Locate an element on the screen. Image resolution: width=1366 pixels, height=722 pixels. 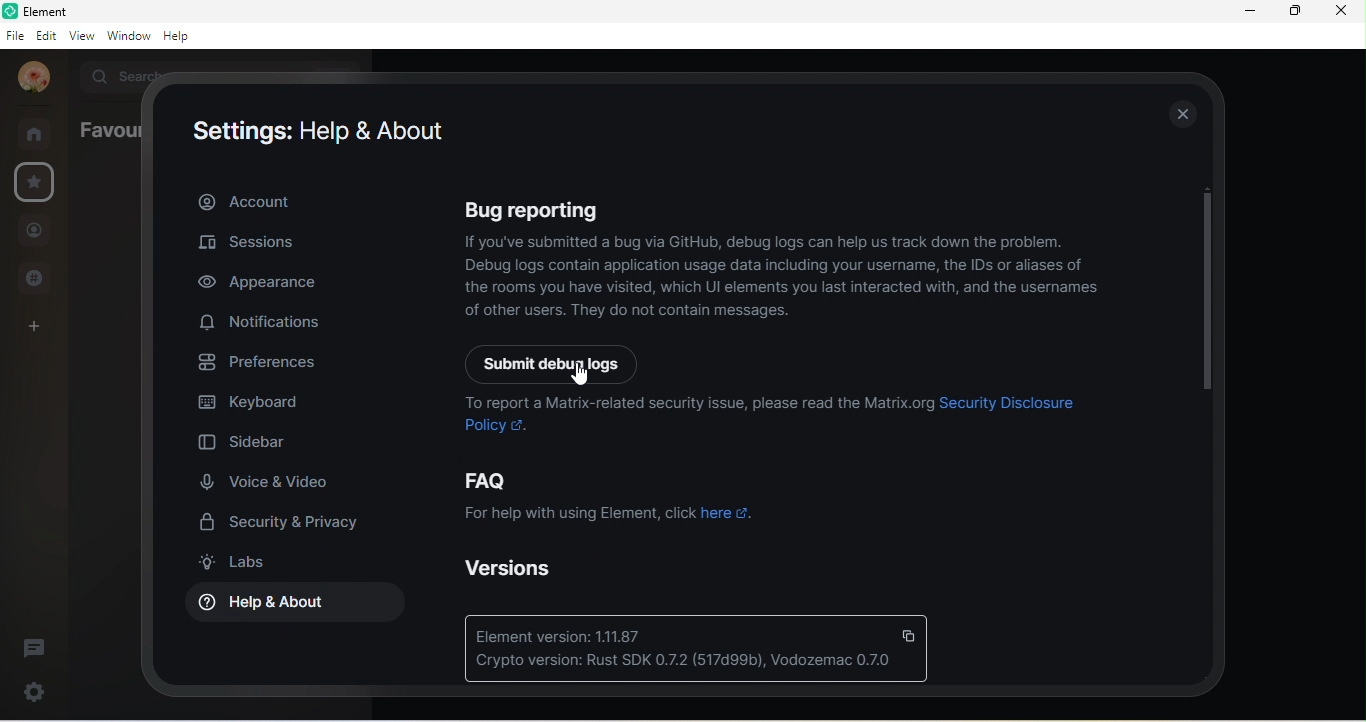
help is located at coordinates (178, 36).